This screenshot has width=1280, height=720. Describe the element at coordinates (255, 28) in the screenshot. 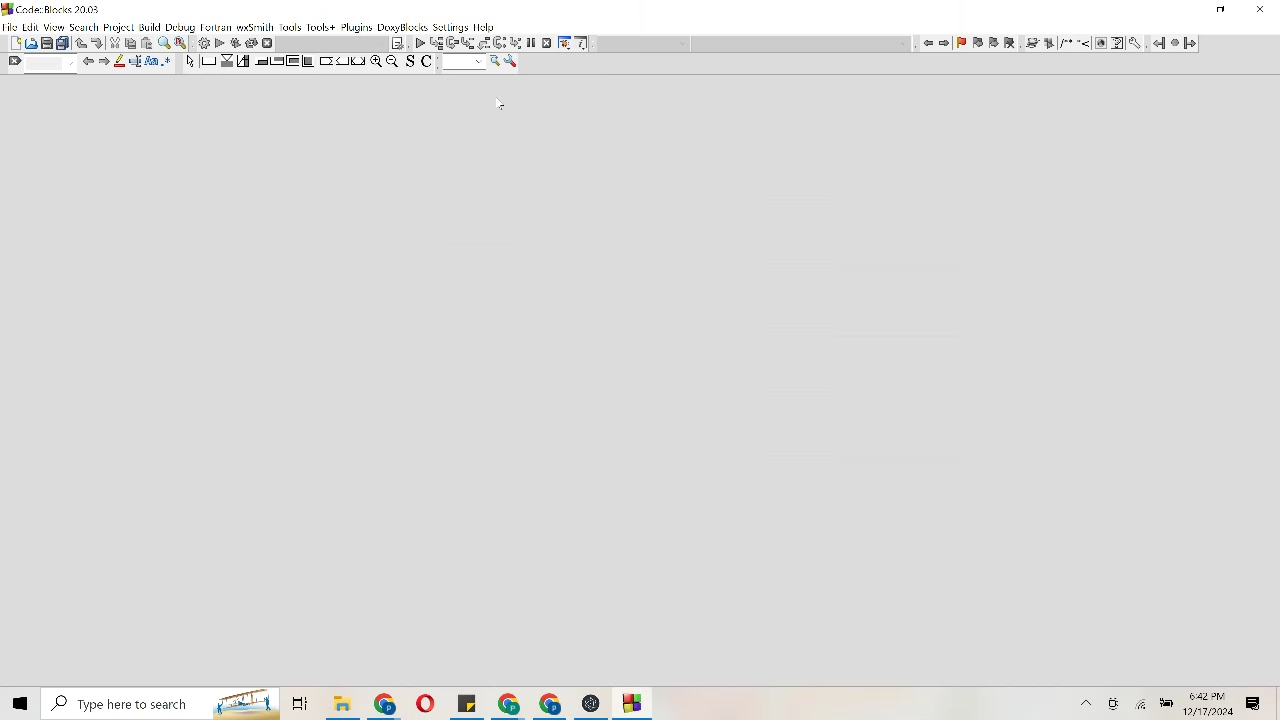

I see `wxsmith` at that location.